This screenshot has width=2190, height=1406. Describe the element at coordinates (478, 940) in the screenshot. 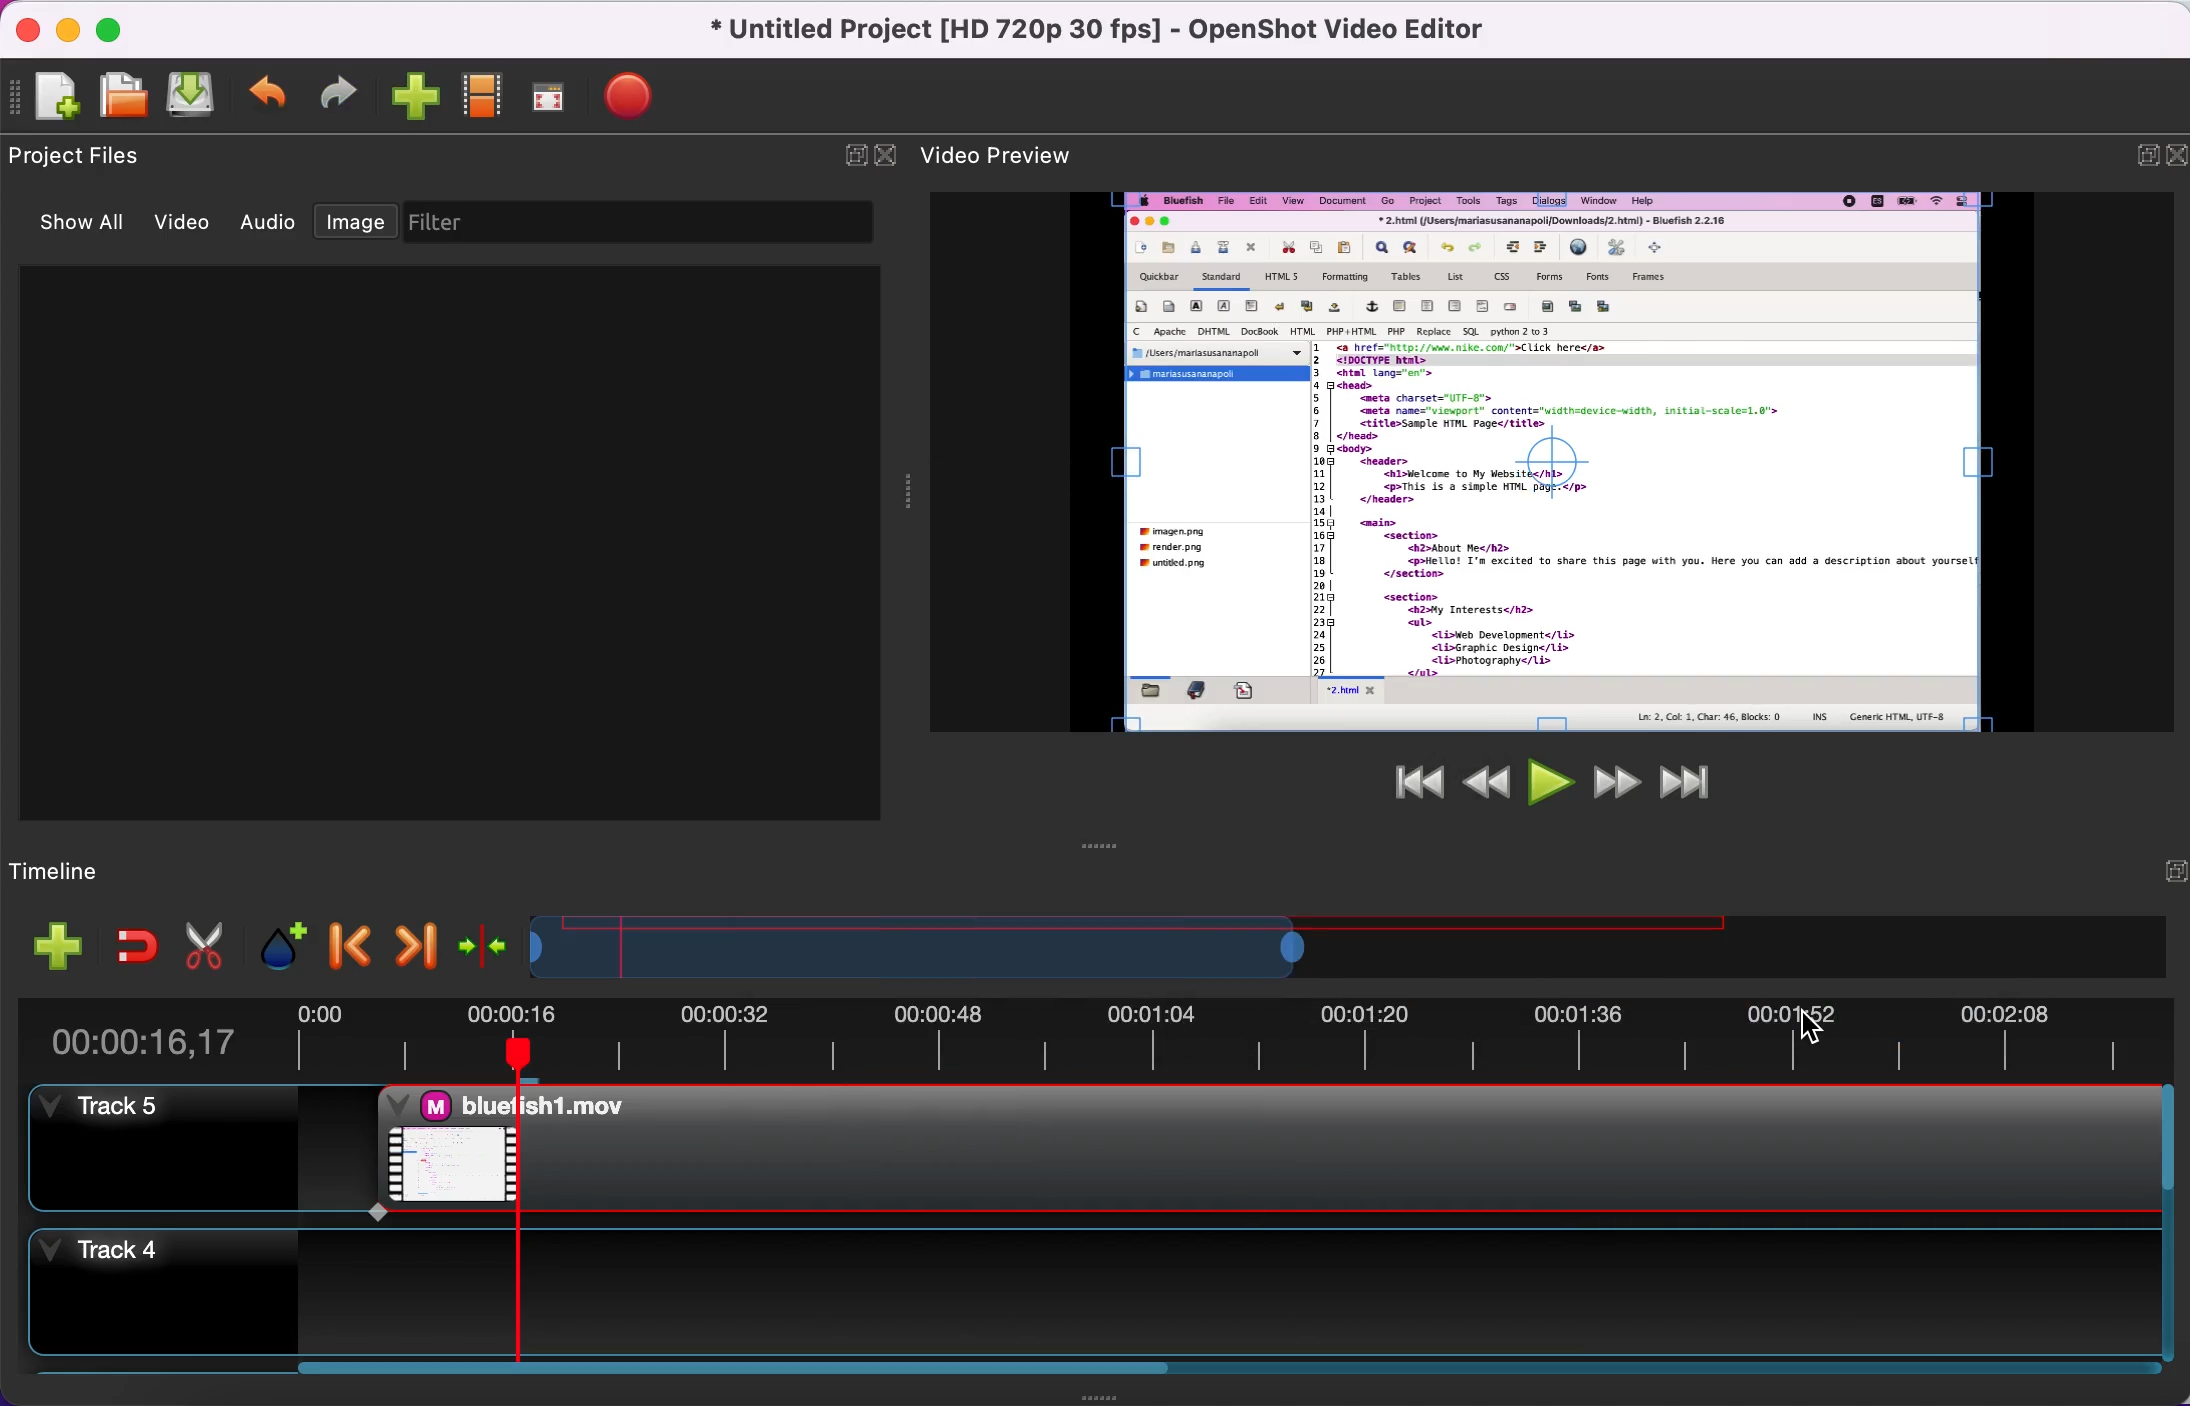

I see `center the timeline` at that location.